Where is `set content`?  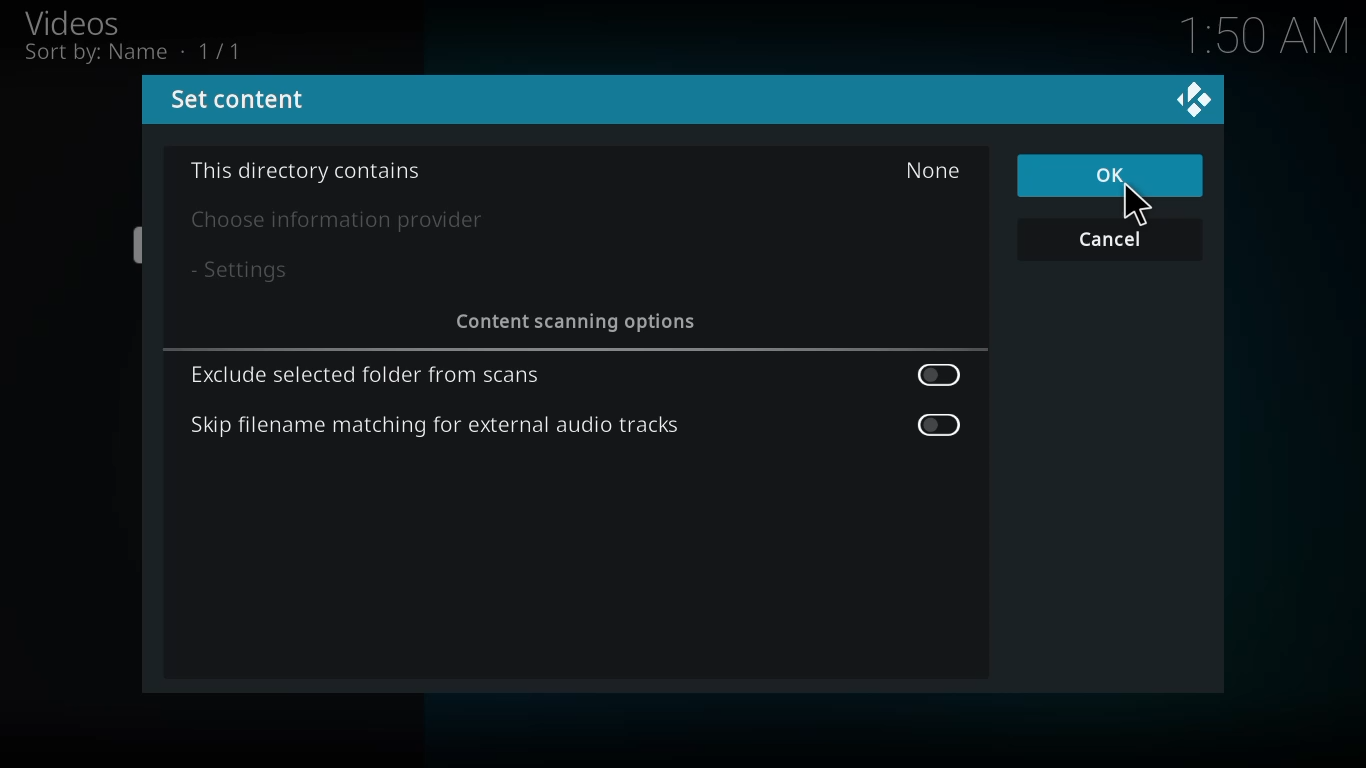 set content is located at coordinates (238, 97).